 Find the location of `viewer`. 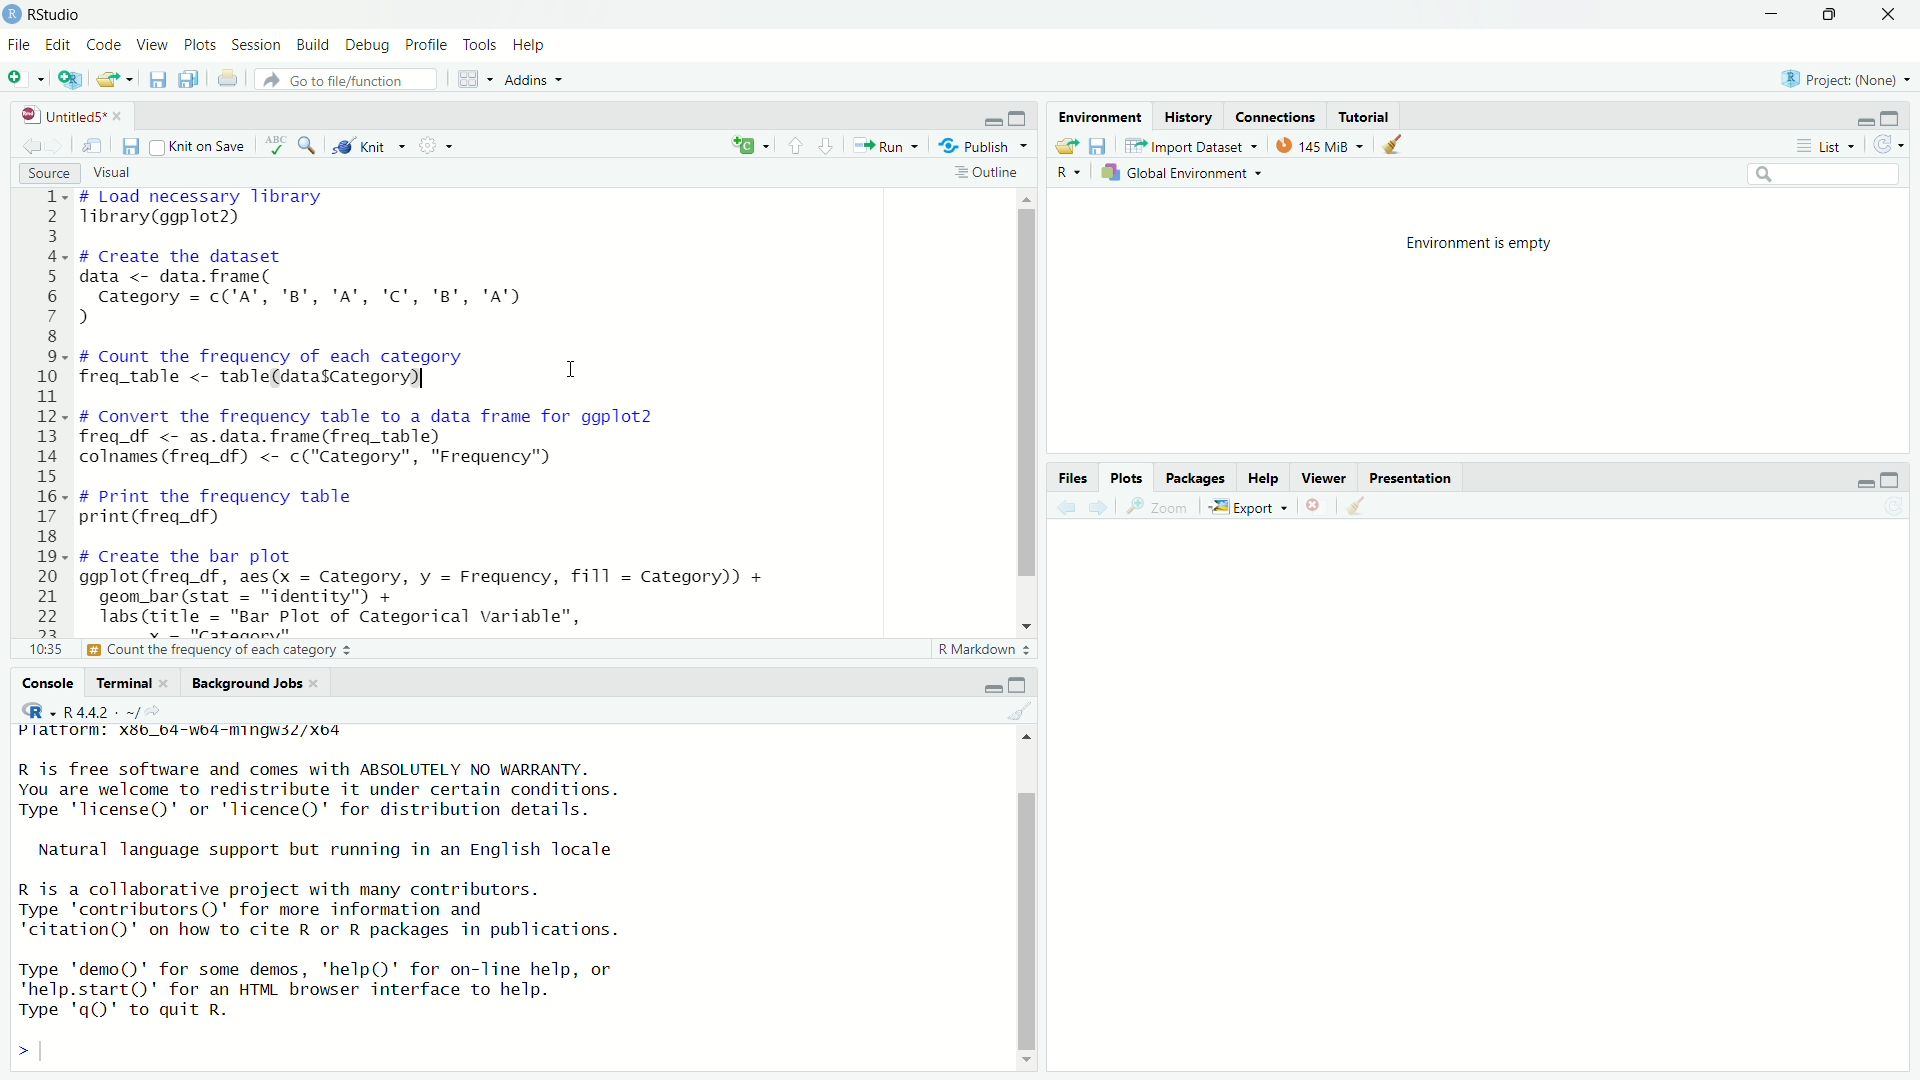

viewer is located at coordinates (1325, 480).